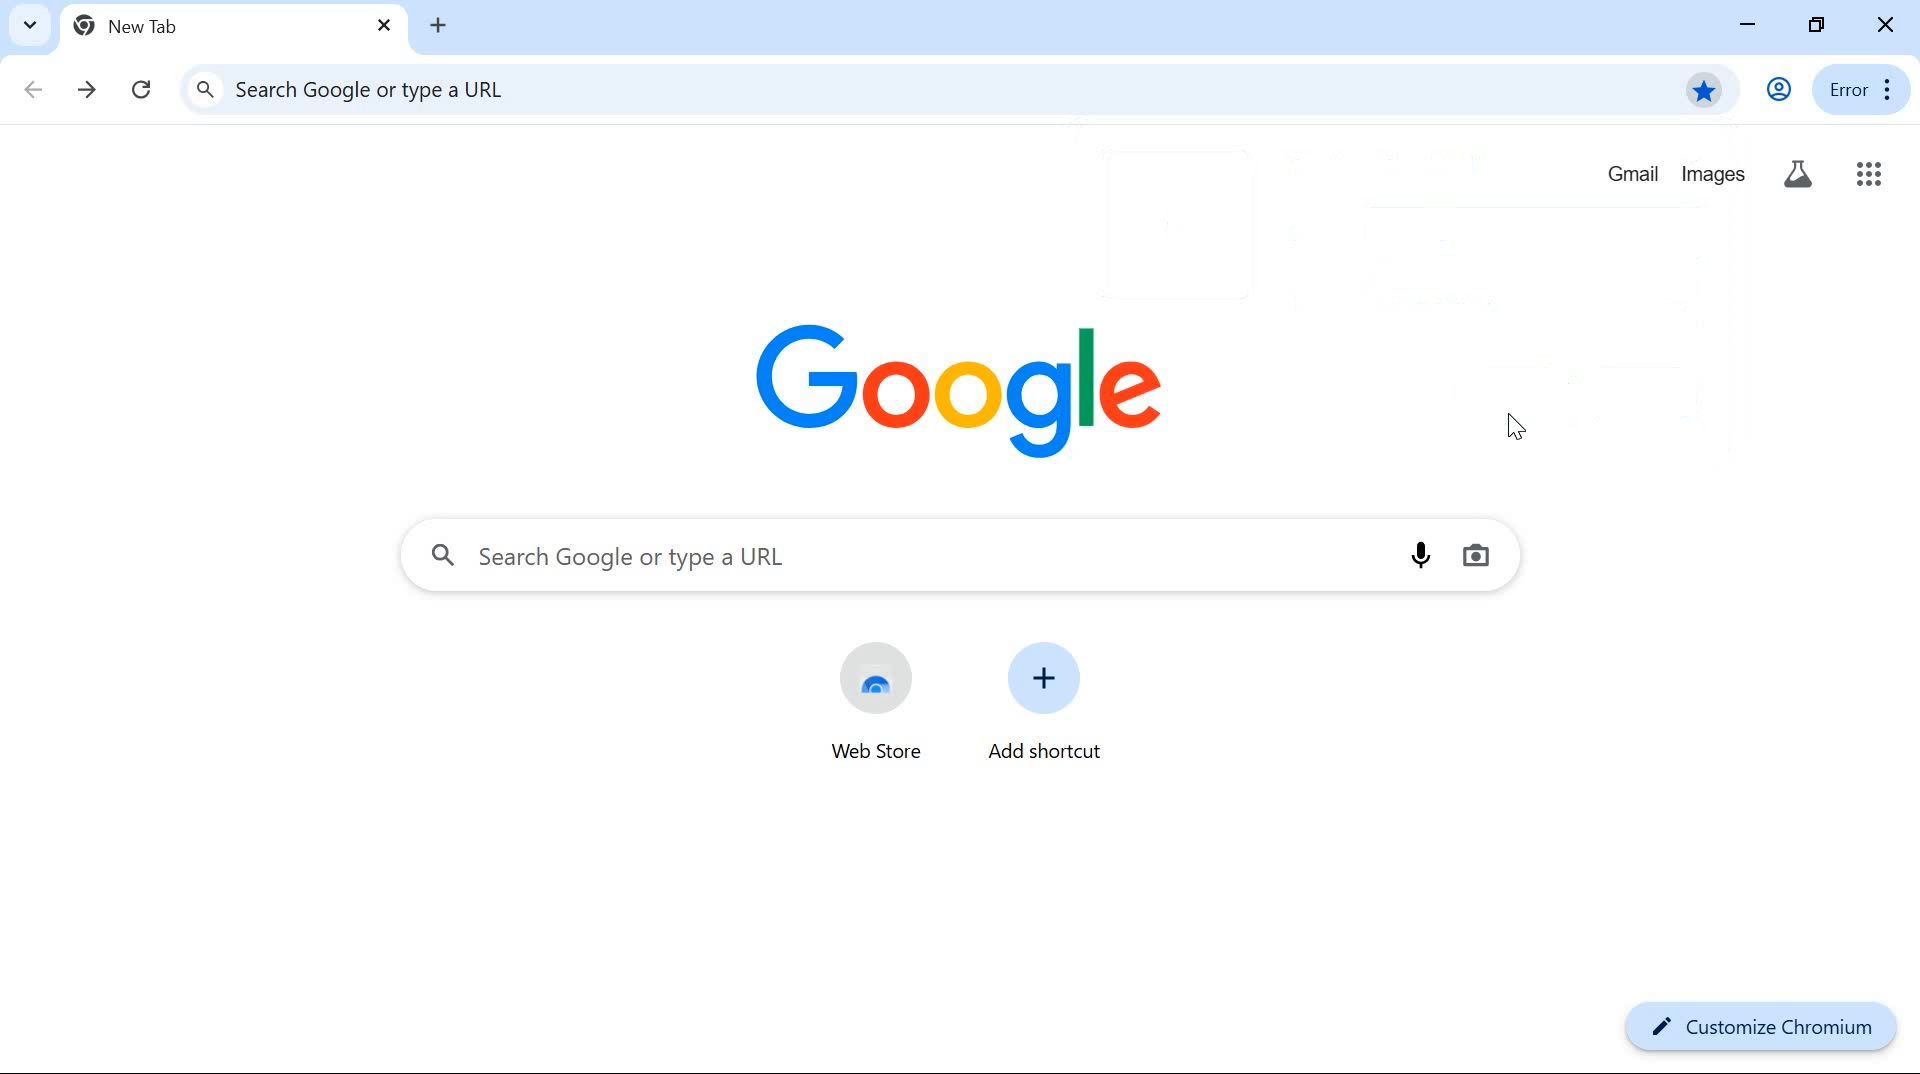 This screenshot has width=1920, height=1074. What do you see at coordinates (29, 25) in the screenshot?
I see `search tabs` at bounding box center [29, 25].